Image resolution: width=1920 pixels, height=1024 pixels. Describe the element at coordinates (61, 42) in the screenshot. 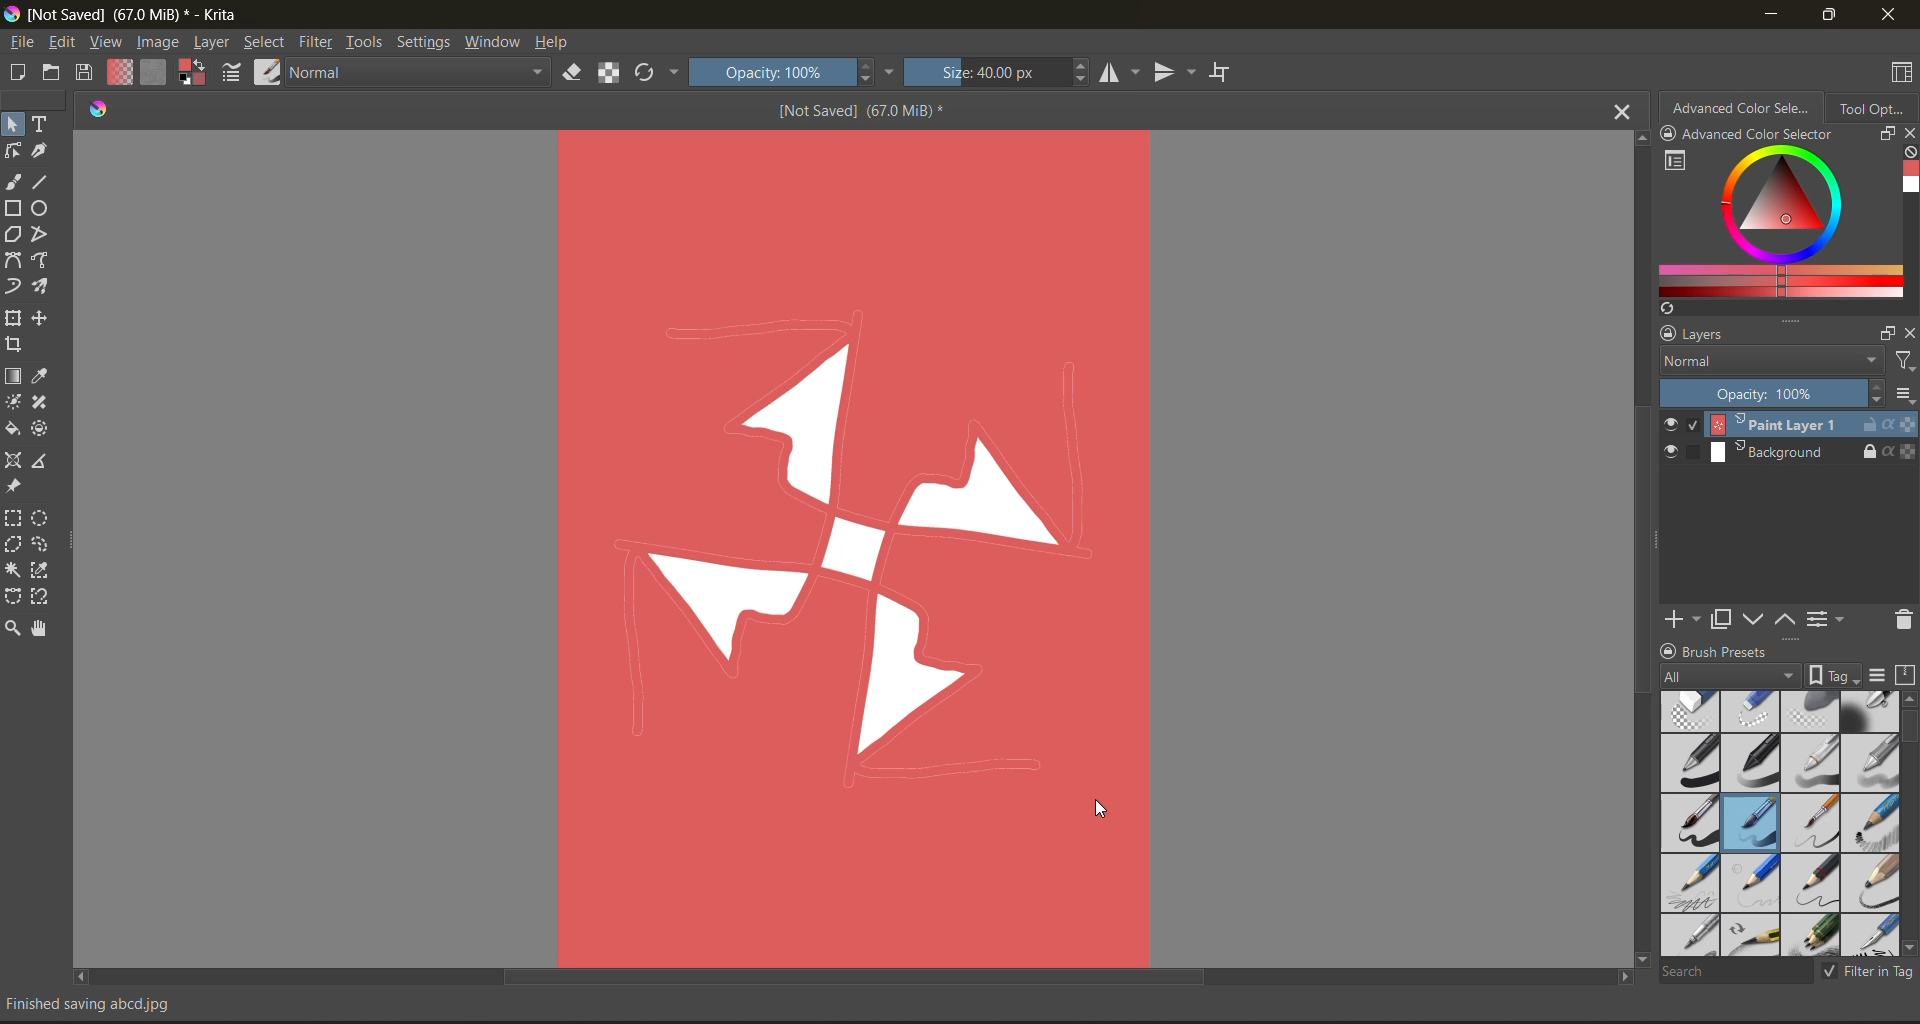

I see `edit` at that location.